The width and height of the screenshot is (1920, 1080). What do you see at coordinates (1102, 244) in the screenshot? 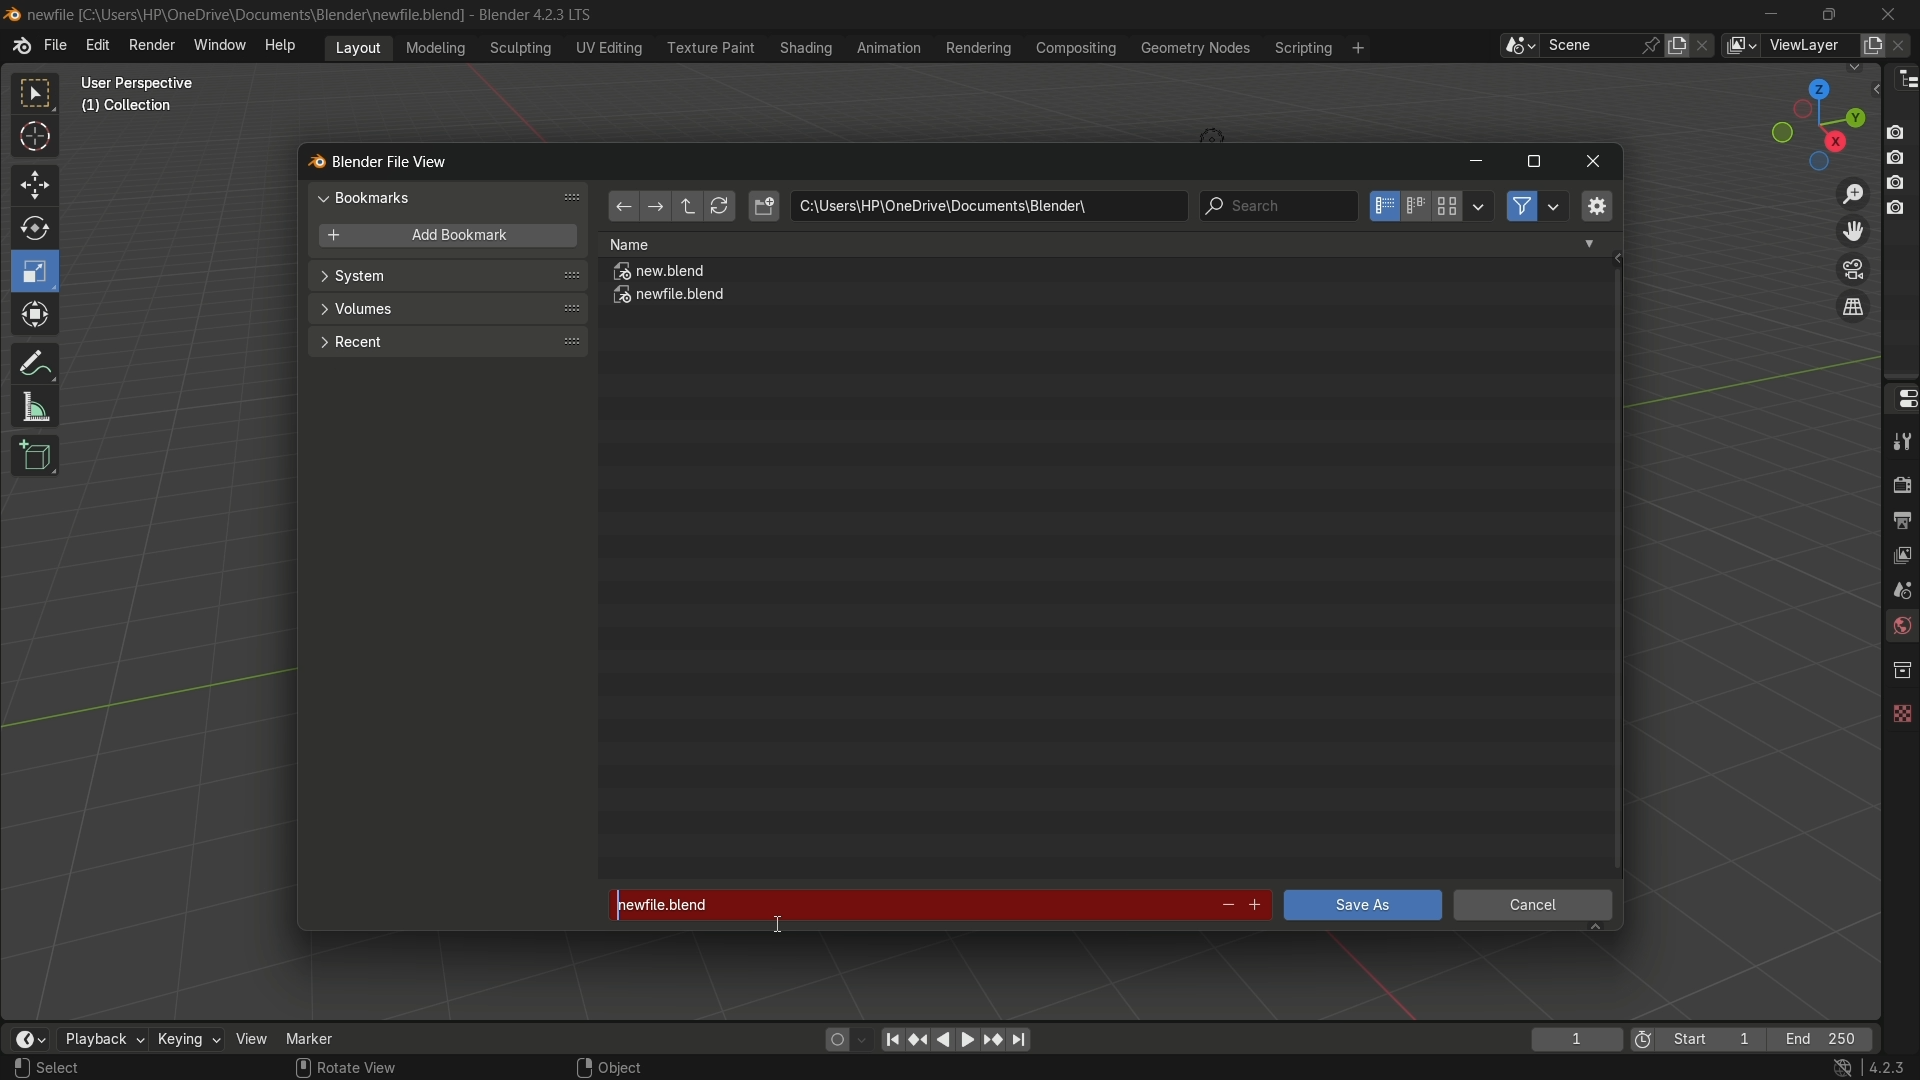
I see `Name` at bounding box center [1102, 244].